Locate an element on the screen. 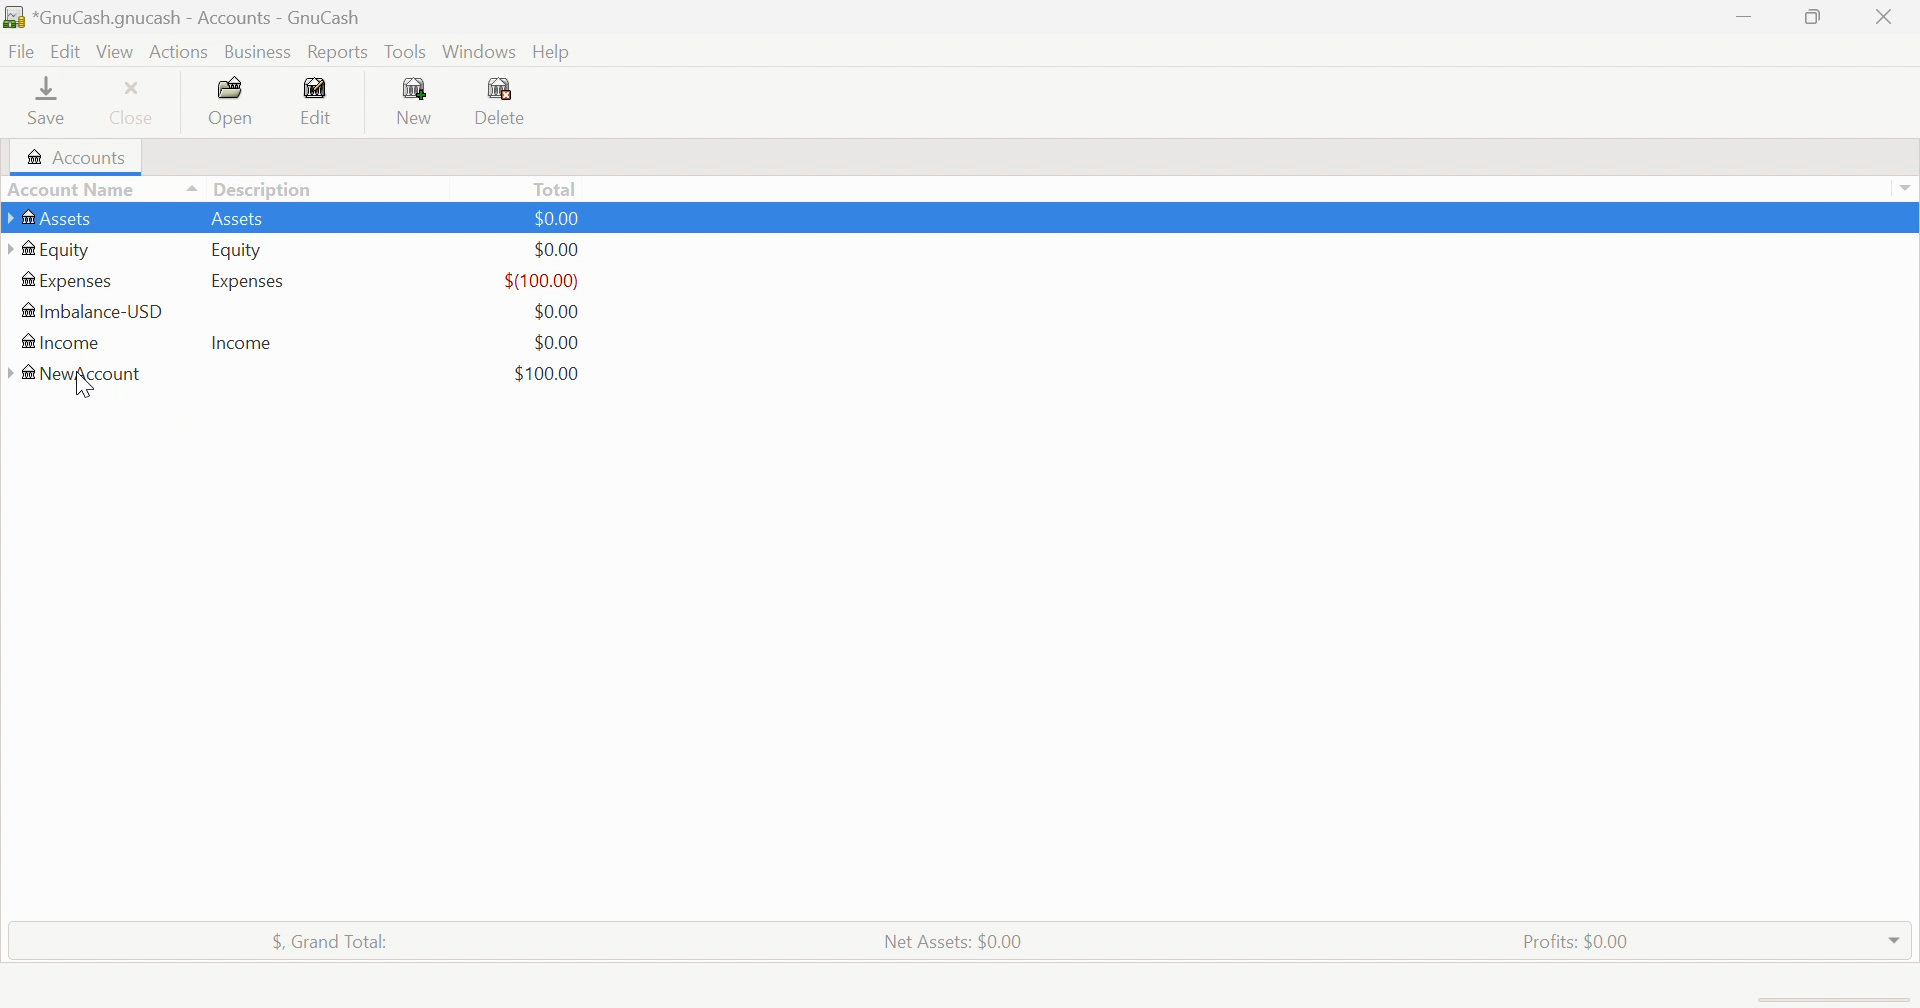 This screenshot has width=1920, height=1008. Delete is located at coordinates (502, 104).